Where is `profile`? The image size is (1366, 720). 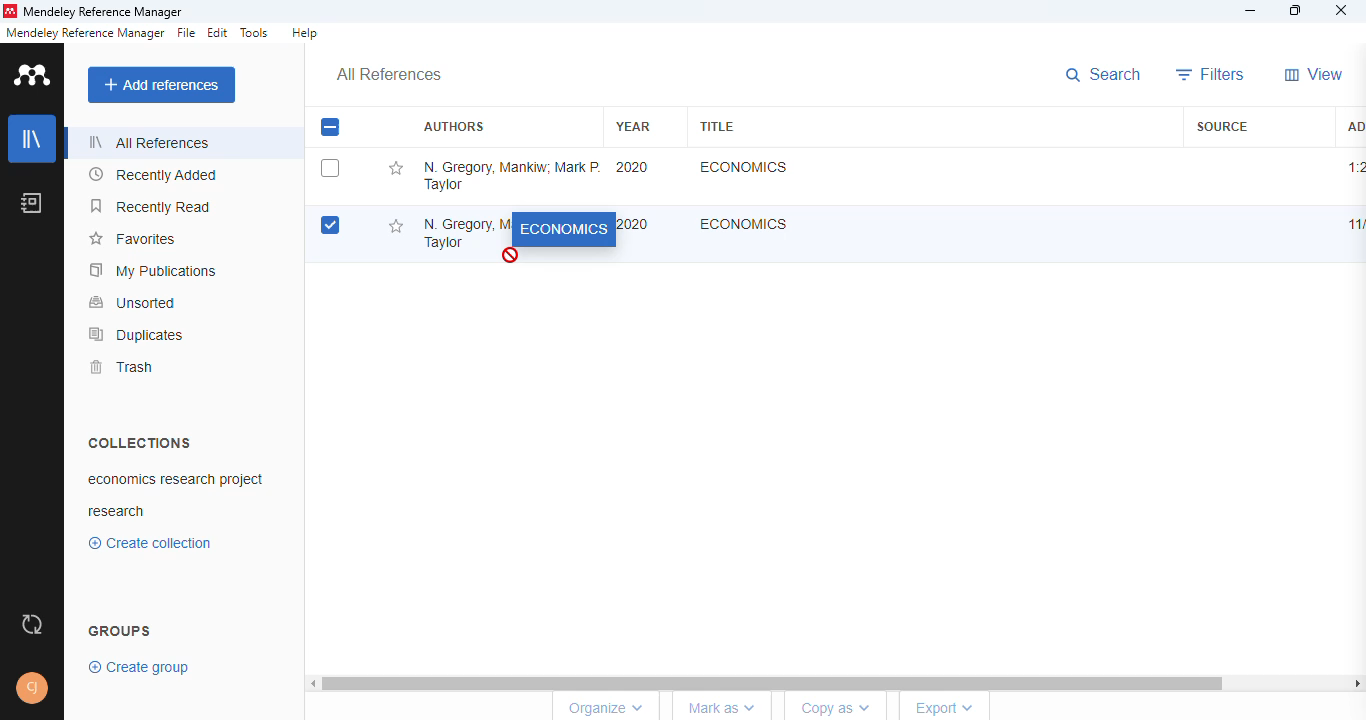
profile is located at coordinates (32, 688).